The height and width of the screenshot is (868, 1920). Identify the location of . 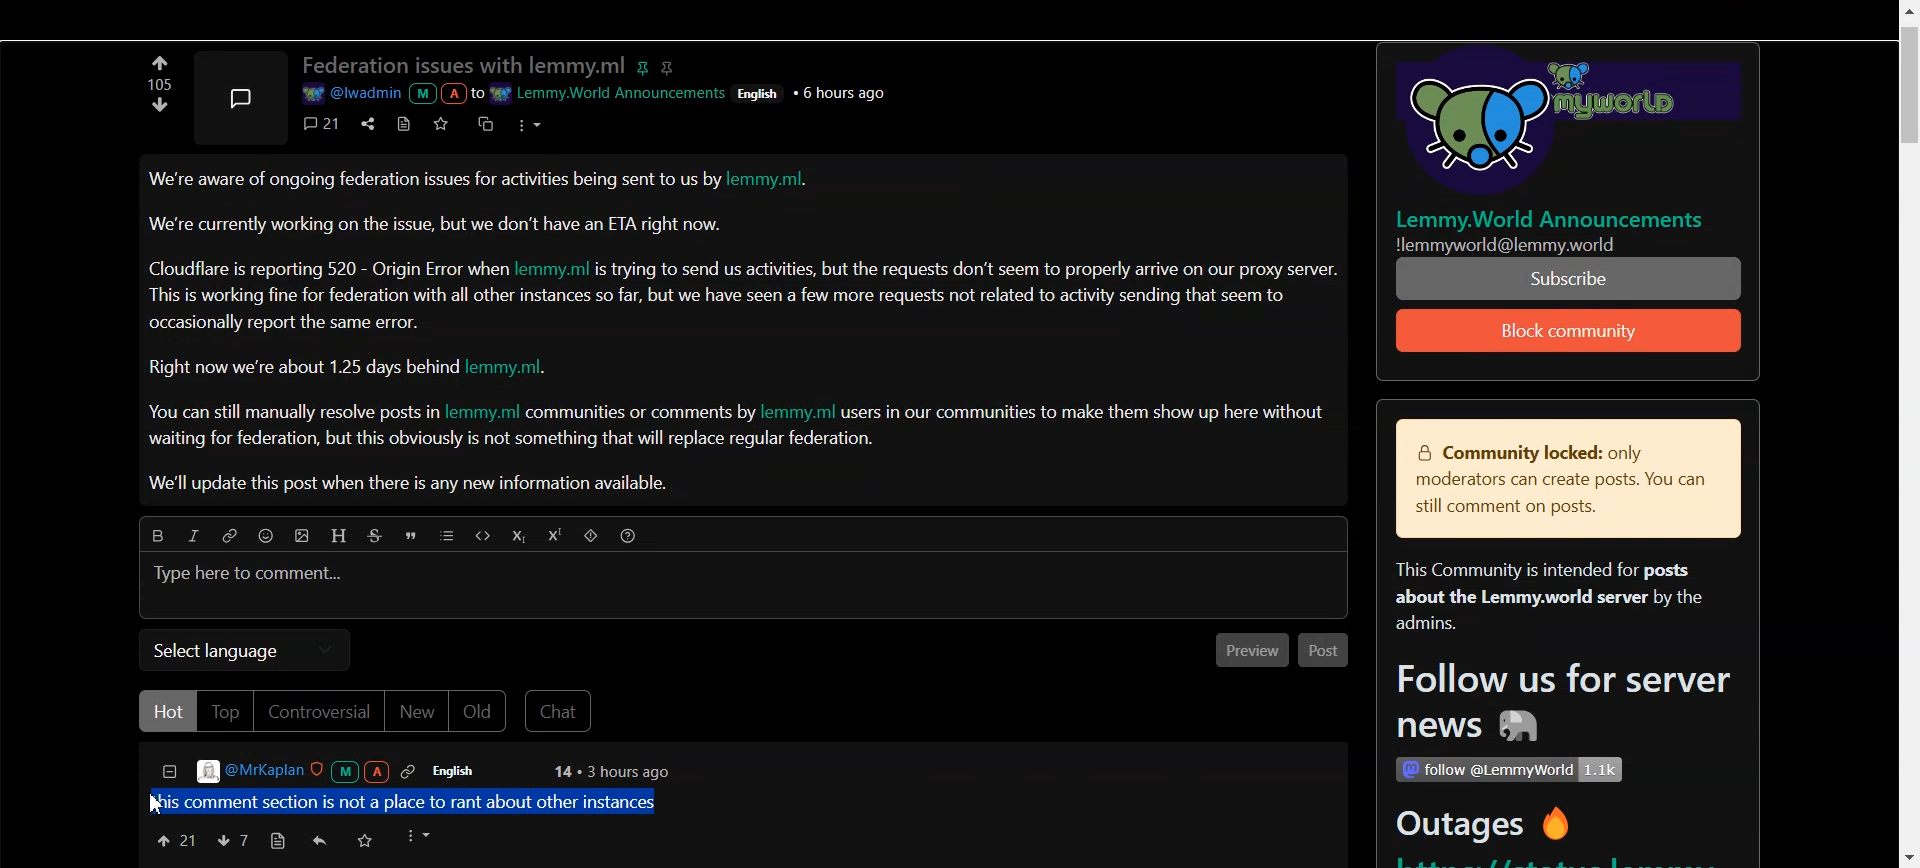
(762, 92).